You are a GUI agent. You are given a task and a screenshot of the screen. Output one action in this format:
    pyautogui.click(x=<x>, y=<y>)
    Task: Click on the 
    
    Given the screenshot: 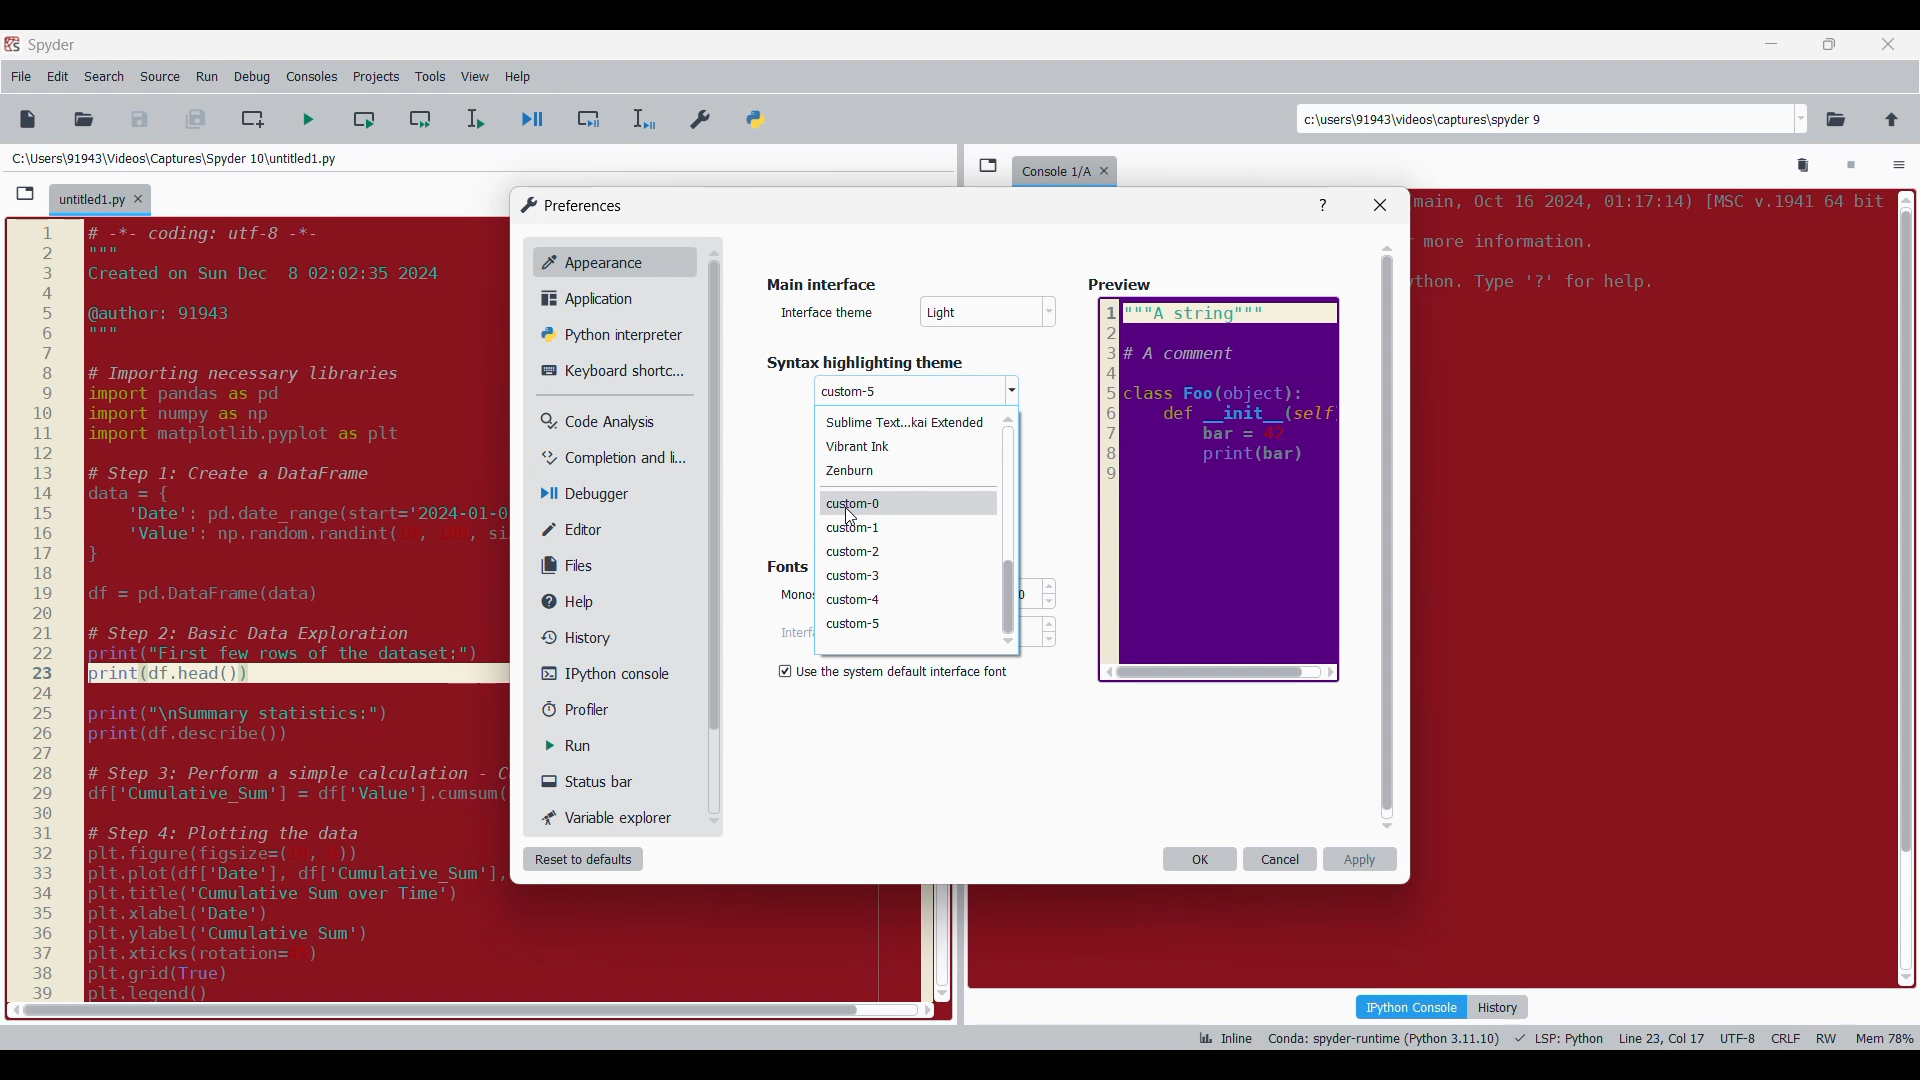 What is the action you would take?
    pyautogui.click(x=845, y=392)
    